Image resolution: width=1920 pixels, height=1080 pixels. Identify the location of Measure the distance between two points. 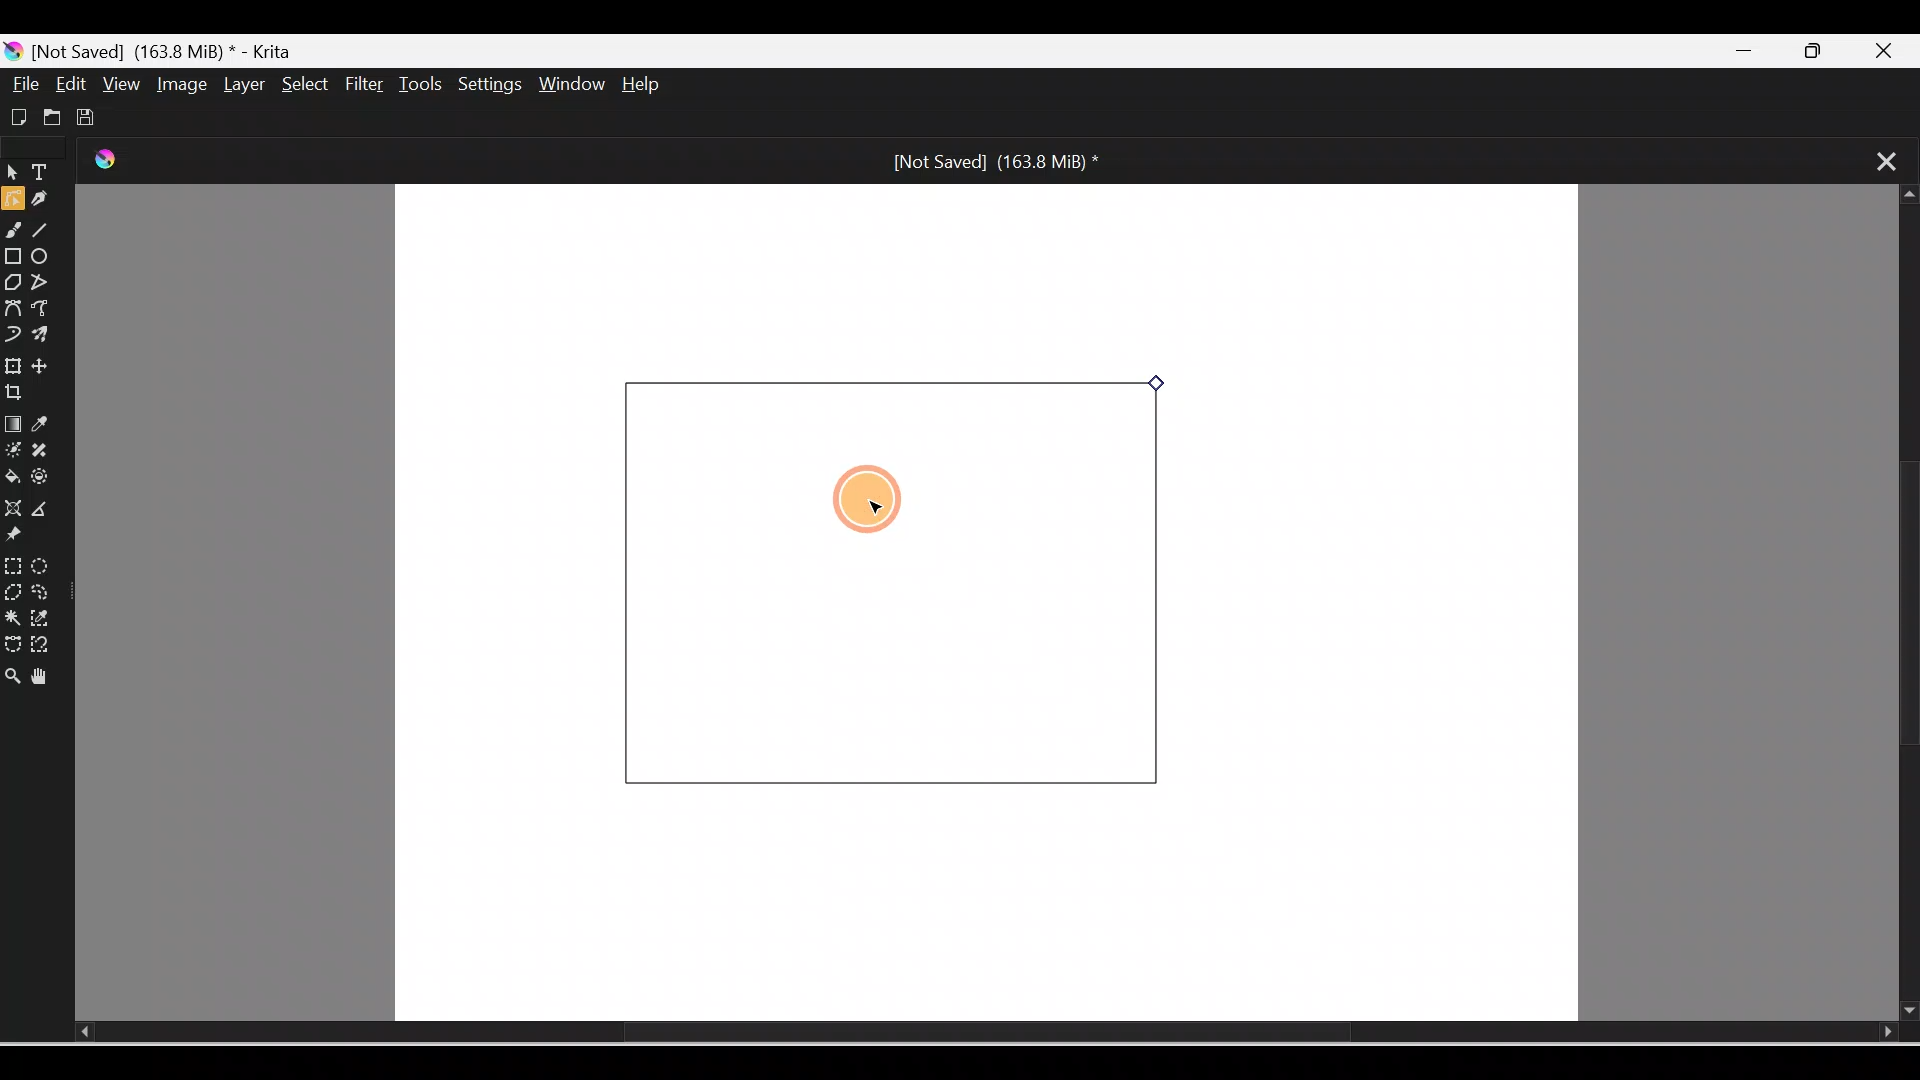
(48, 510).